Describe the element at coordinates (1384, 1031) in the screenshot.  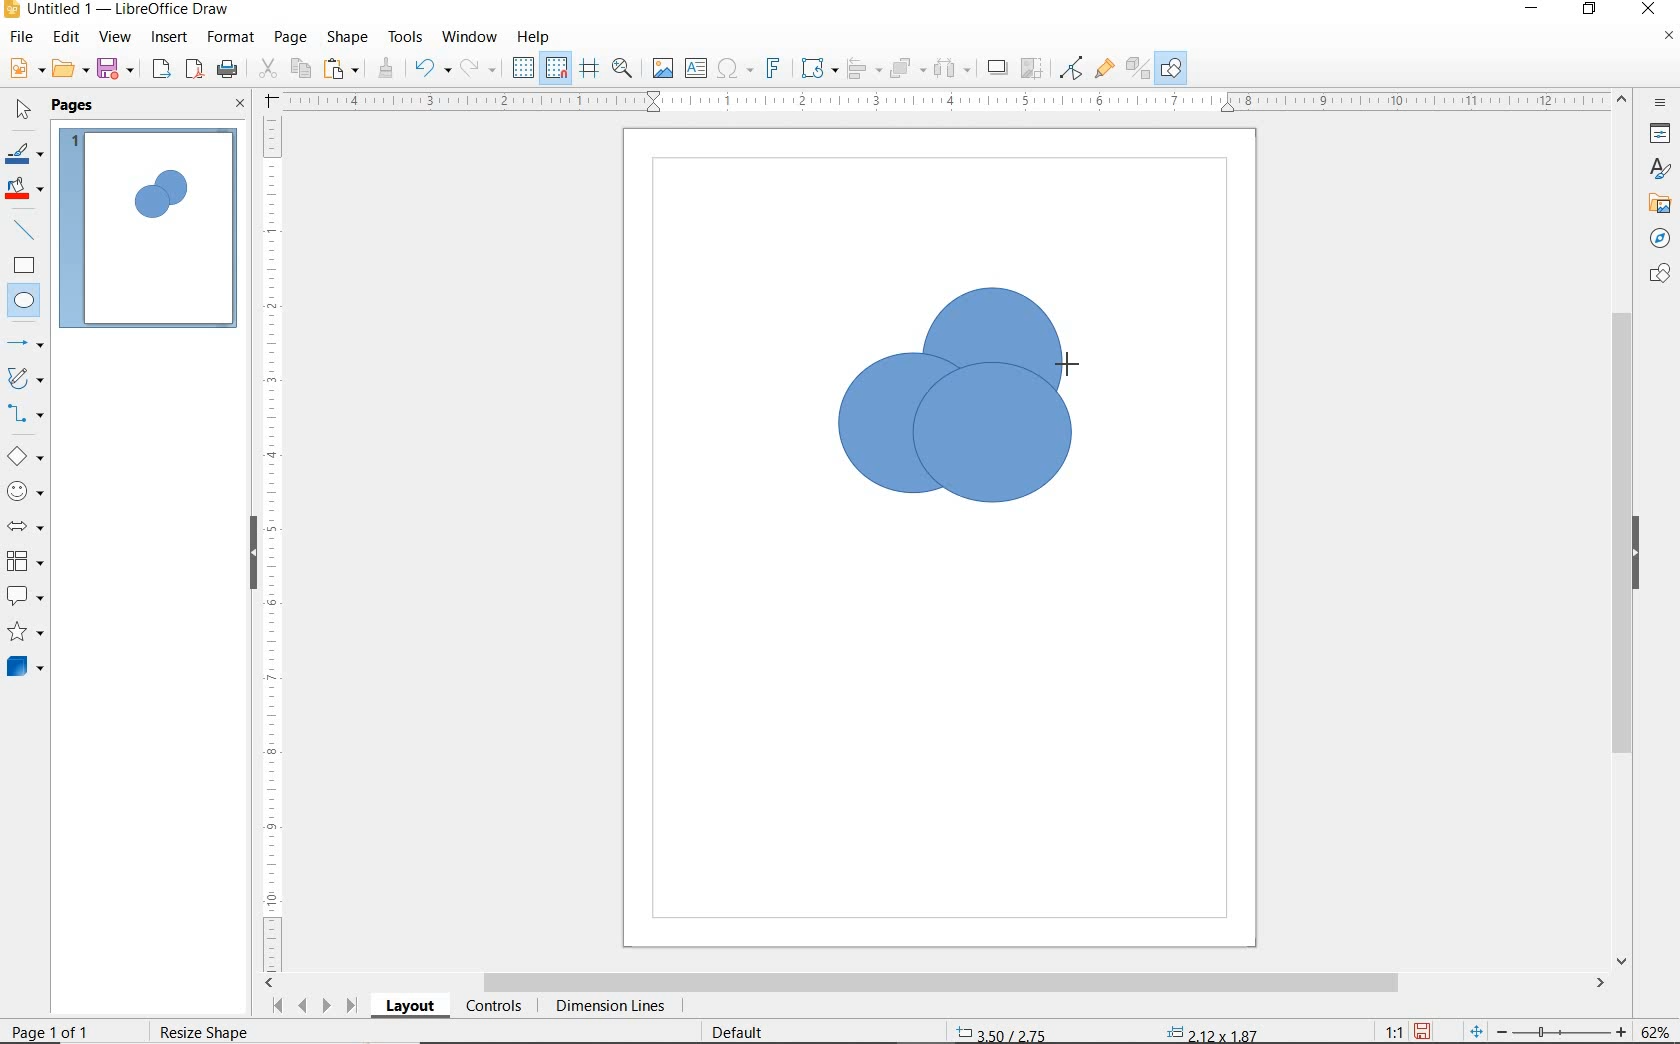
I see `SCALE FACTOR` at that location.